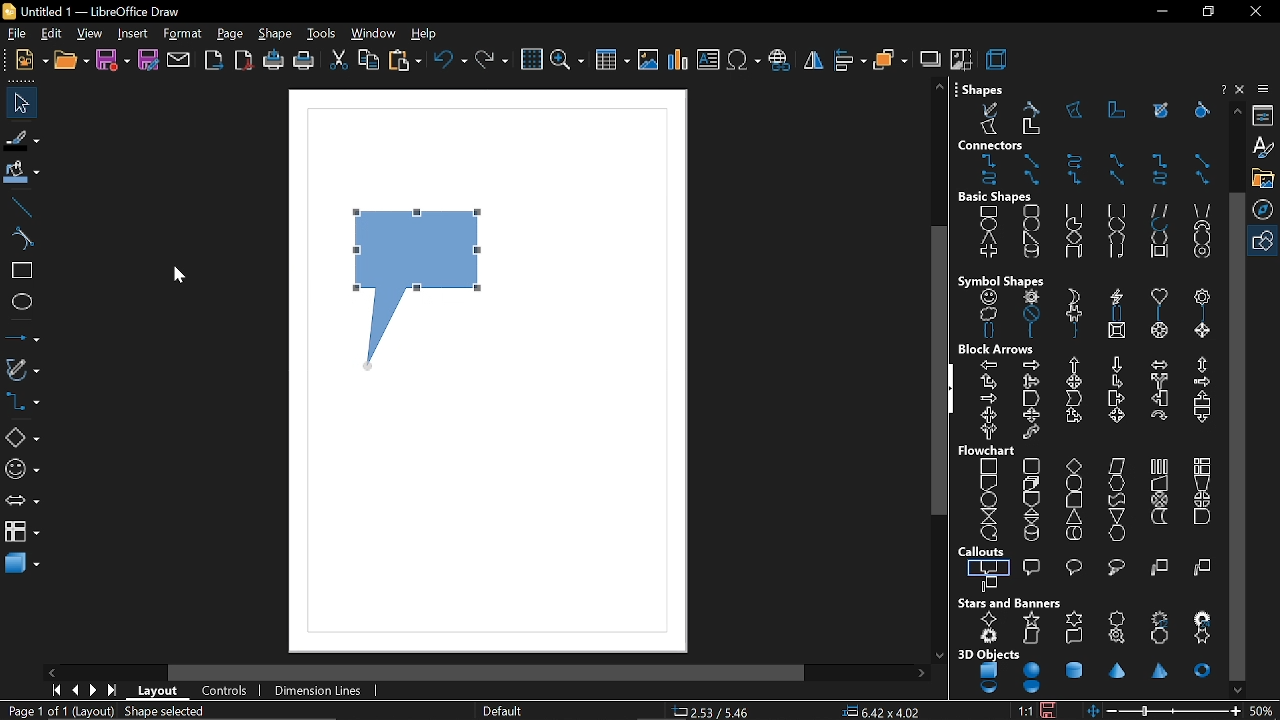  Describe the element at coordinates (1203, 617) in the screenshot. I see `24 point star` at that location.